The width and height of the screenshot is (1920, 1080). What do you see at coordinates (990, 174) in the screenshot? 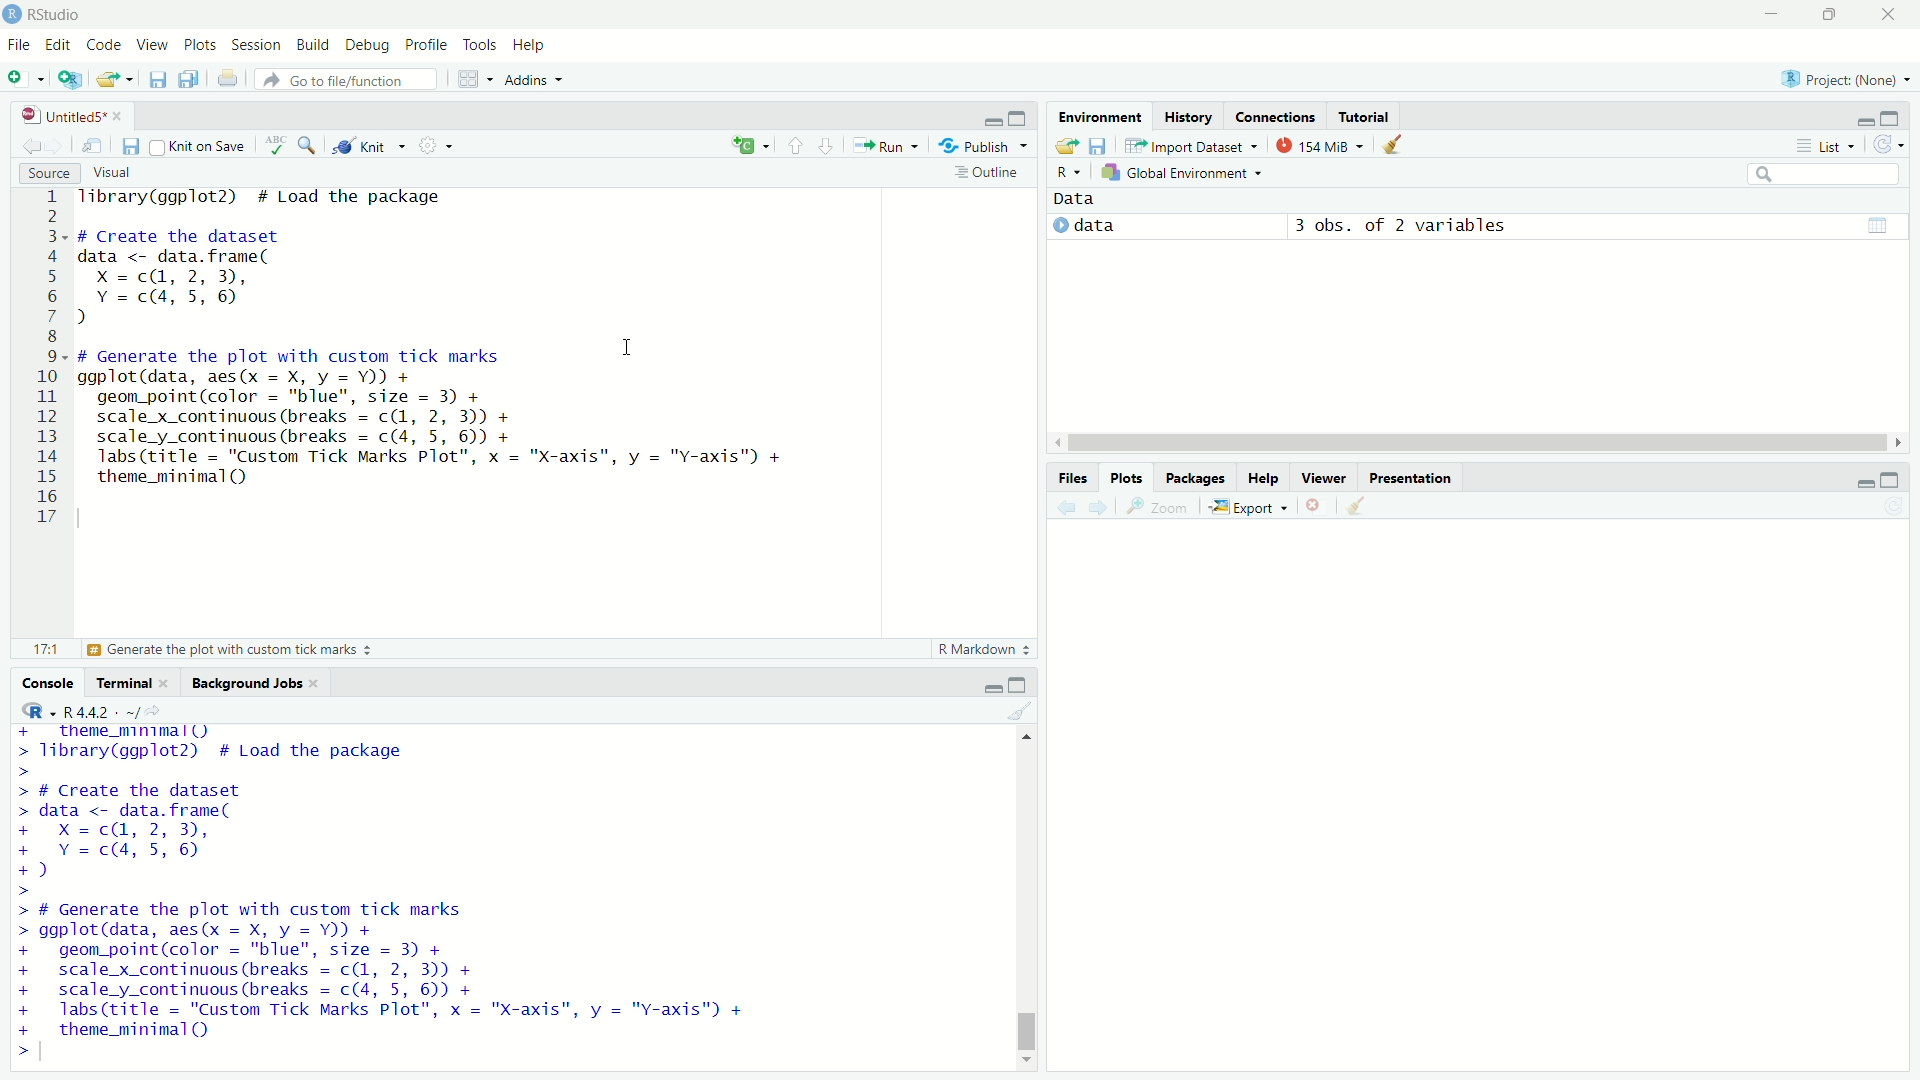
I see `outline` at bounding box center [990, 174].